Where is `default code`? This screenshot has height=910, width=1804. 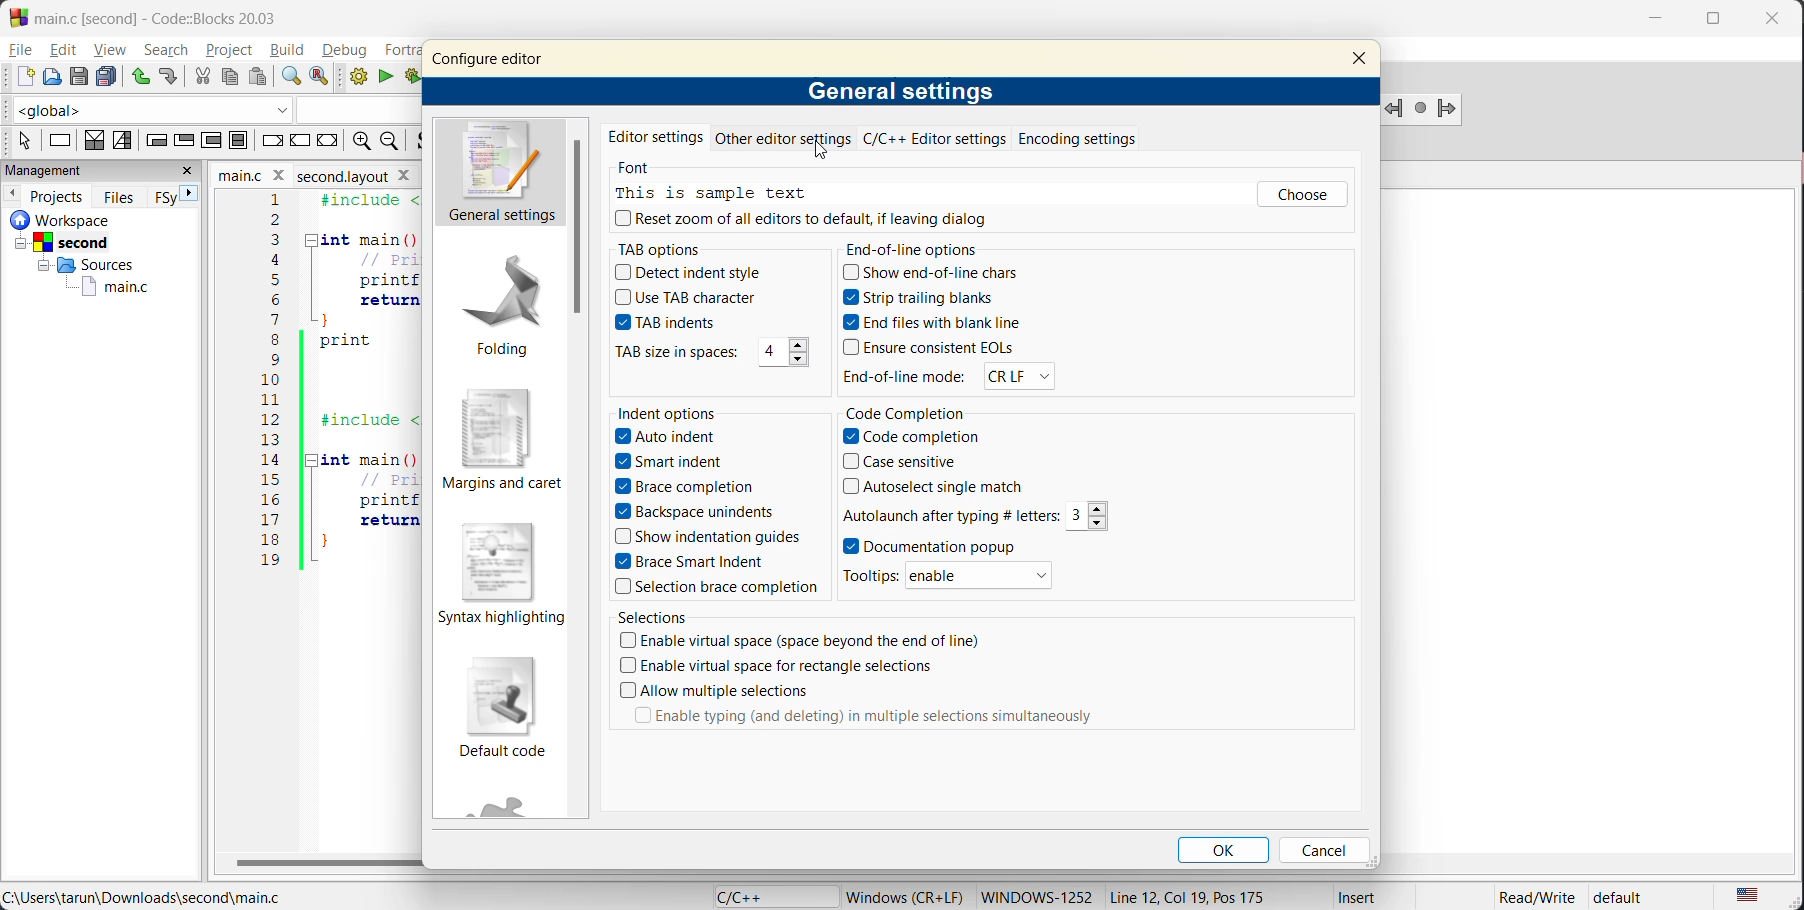
default code is located at coordinates (505, 708).